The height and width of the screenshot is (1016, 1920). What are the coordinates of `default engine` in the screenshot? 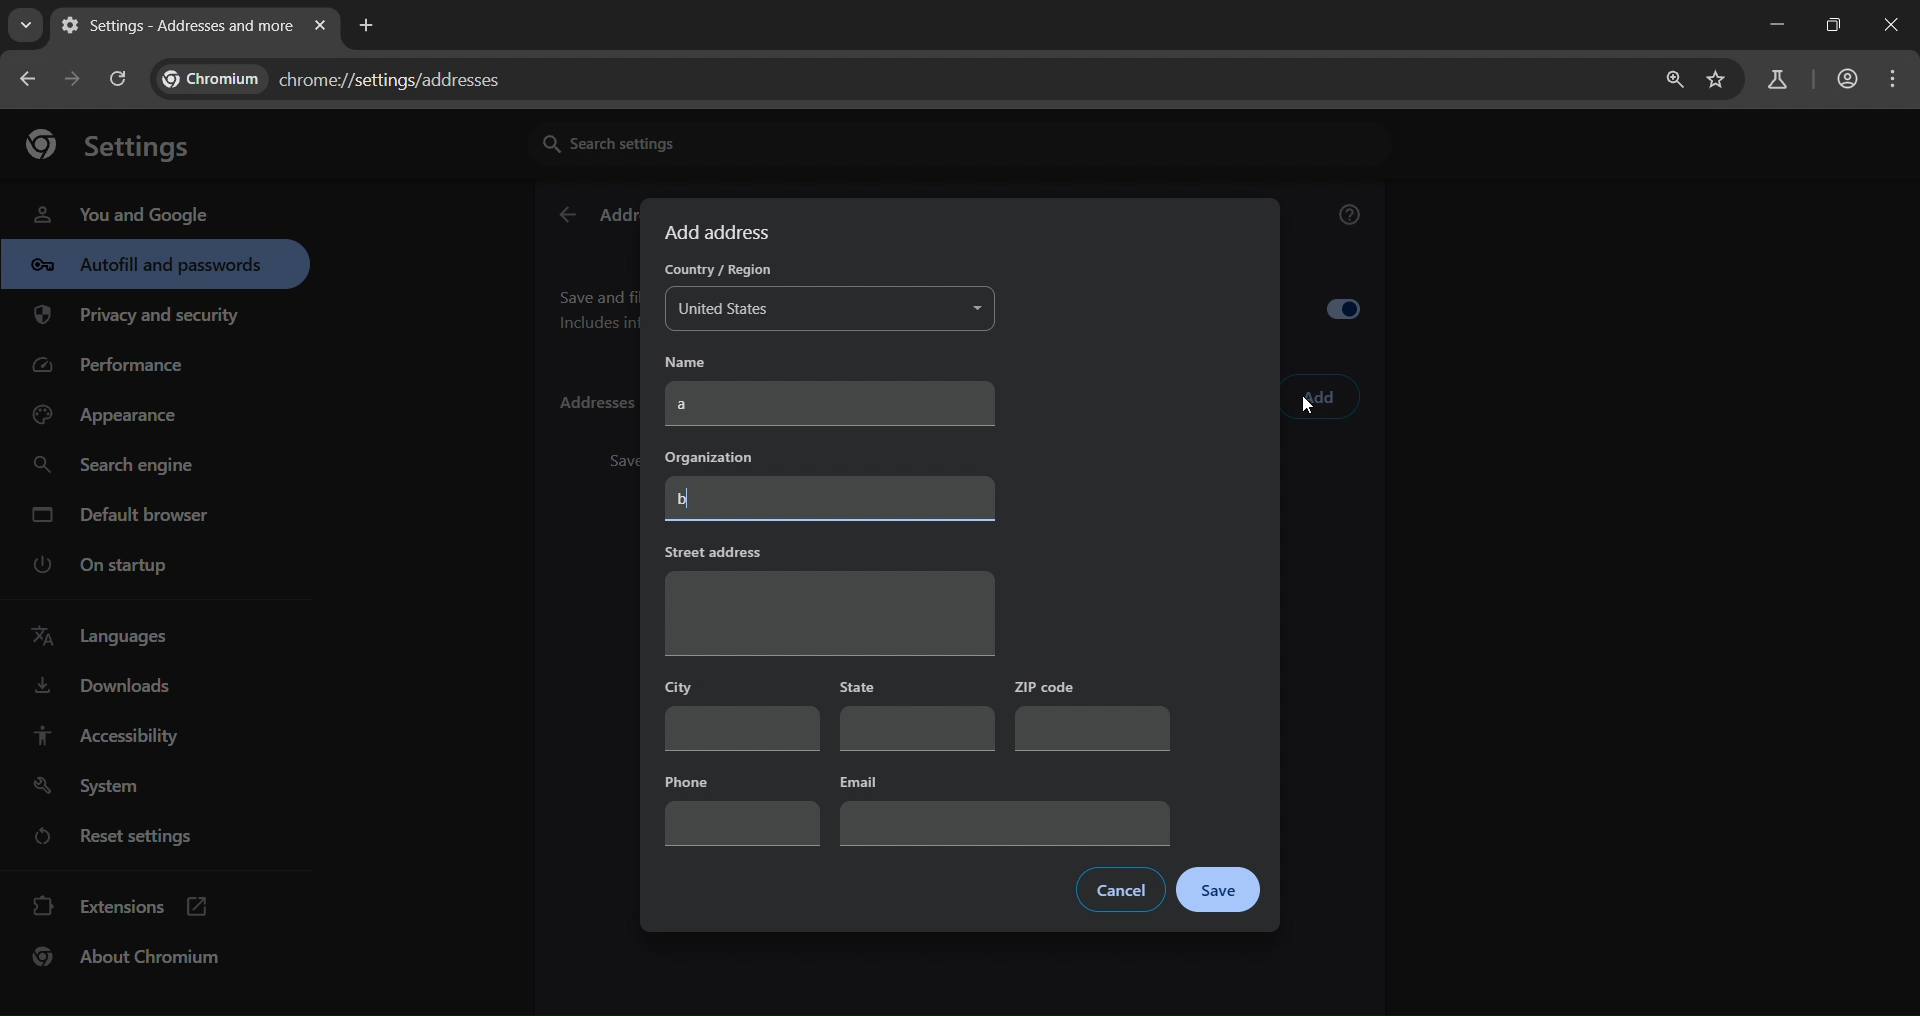 It's located at (124, 518).